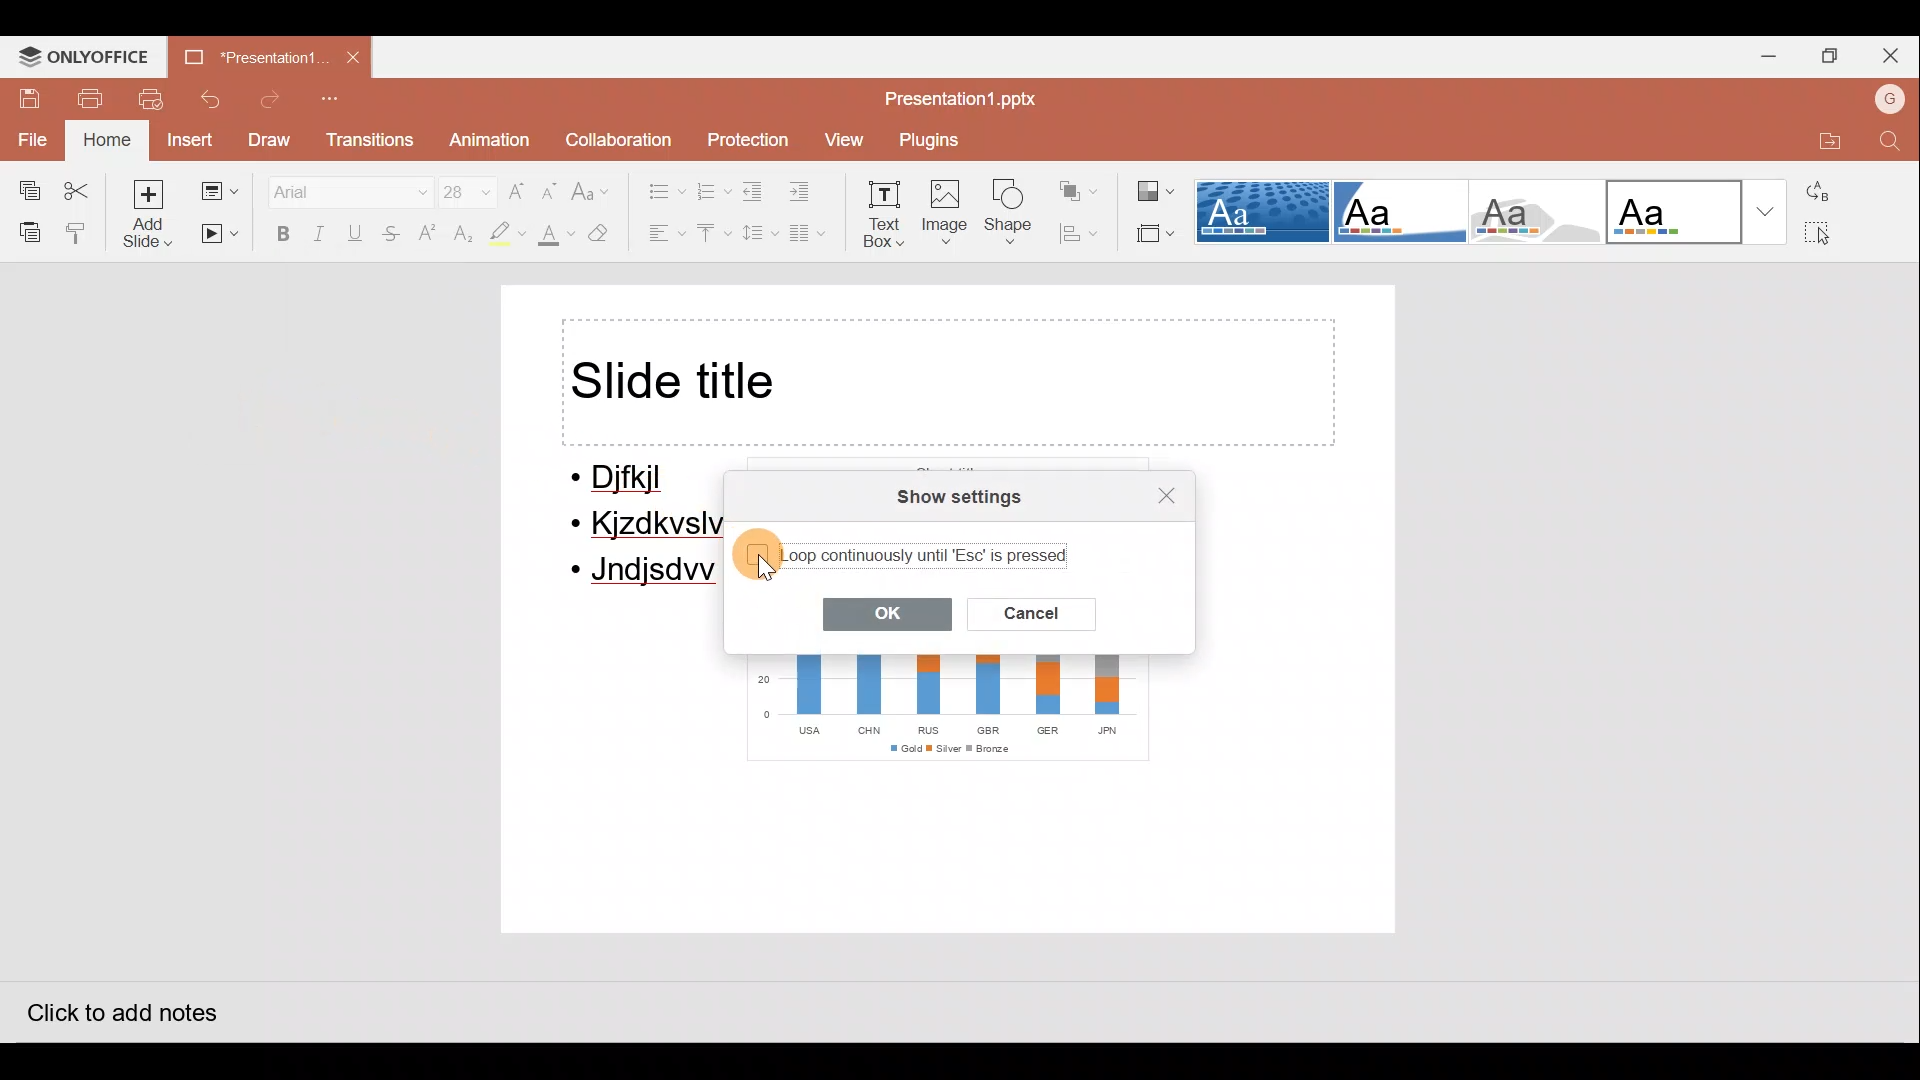 The height and width of the screenshot is (1080, 1920). I want to click on Jndjsdw, so click(646, 574).